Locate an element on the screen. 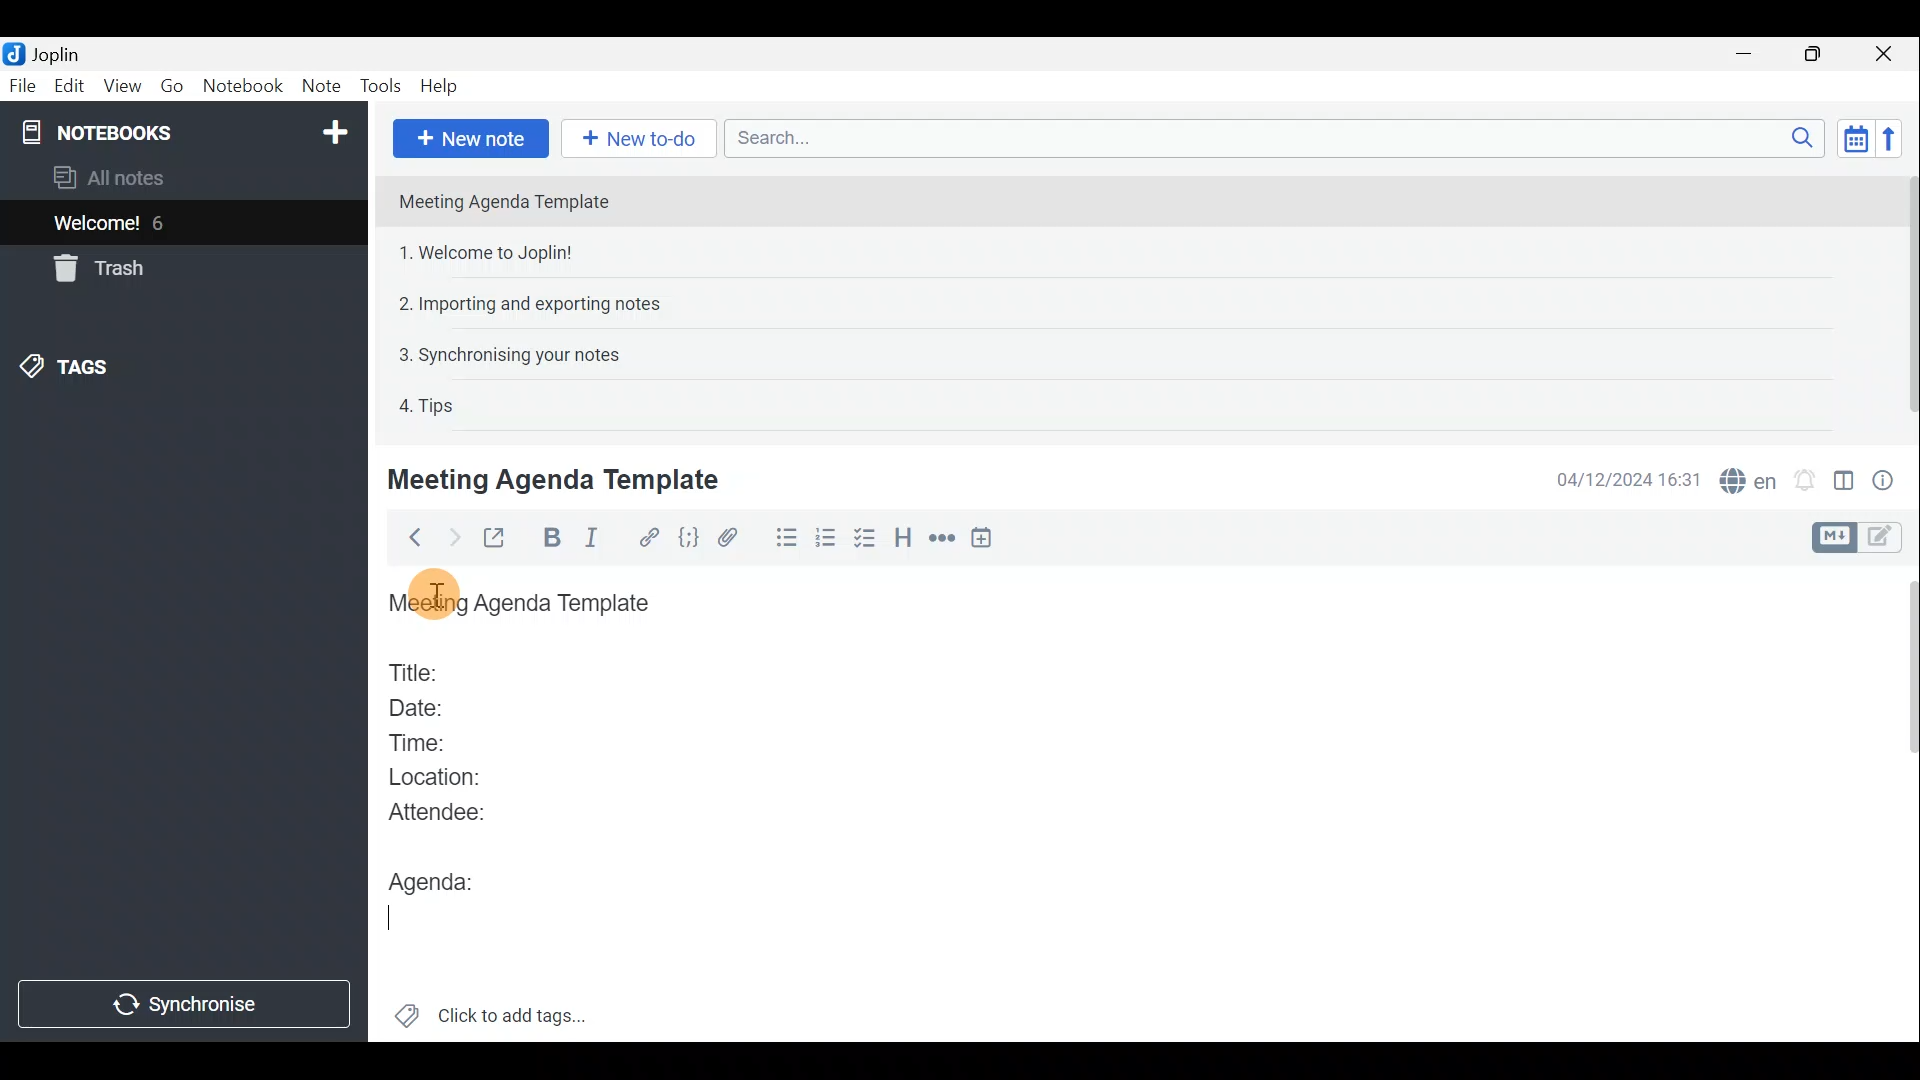 This screenshot has height=1080, width=1920. Notebooks is located at coordinates (187, 131).